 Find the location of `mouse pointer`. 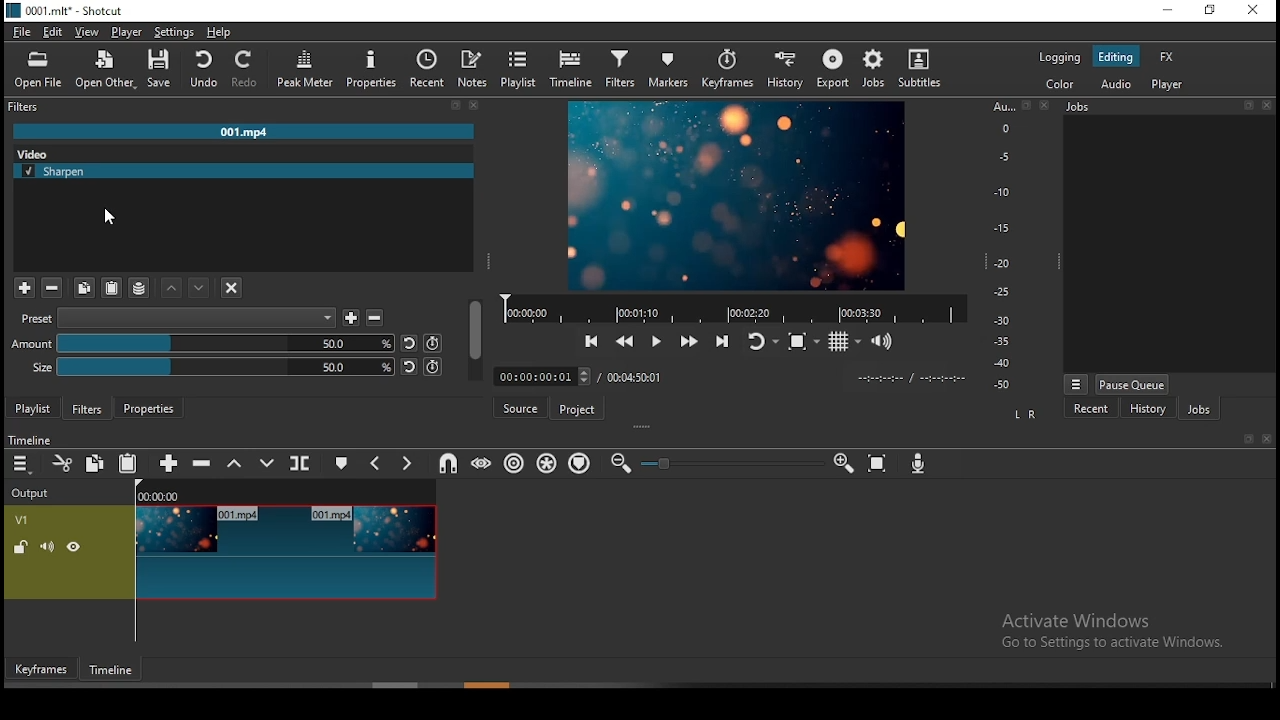

mouse pointer is located at coordinates (111, 216).